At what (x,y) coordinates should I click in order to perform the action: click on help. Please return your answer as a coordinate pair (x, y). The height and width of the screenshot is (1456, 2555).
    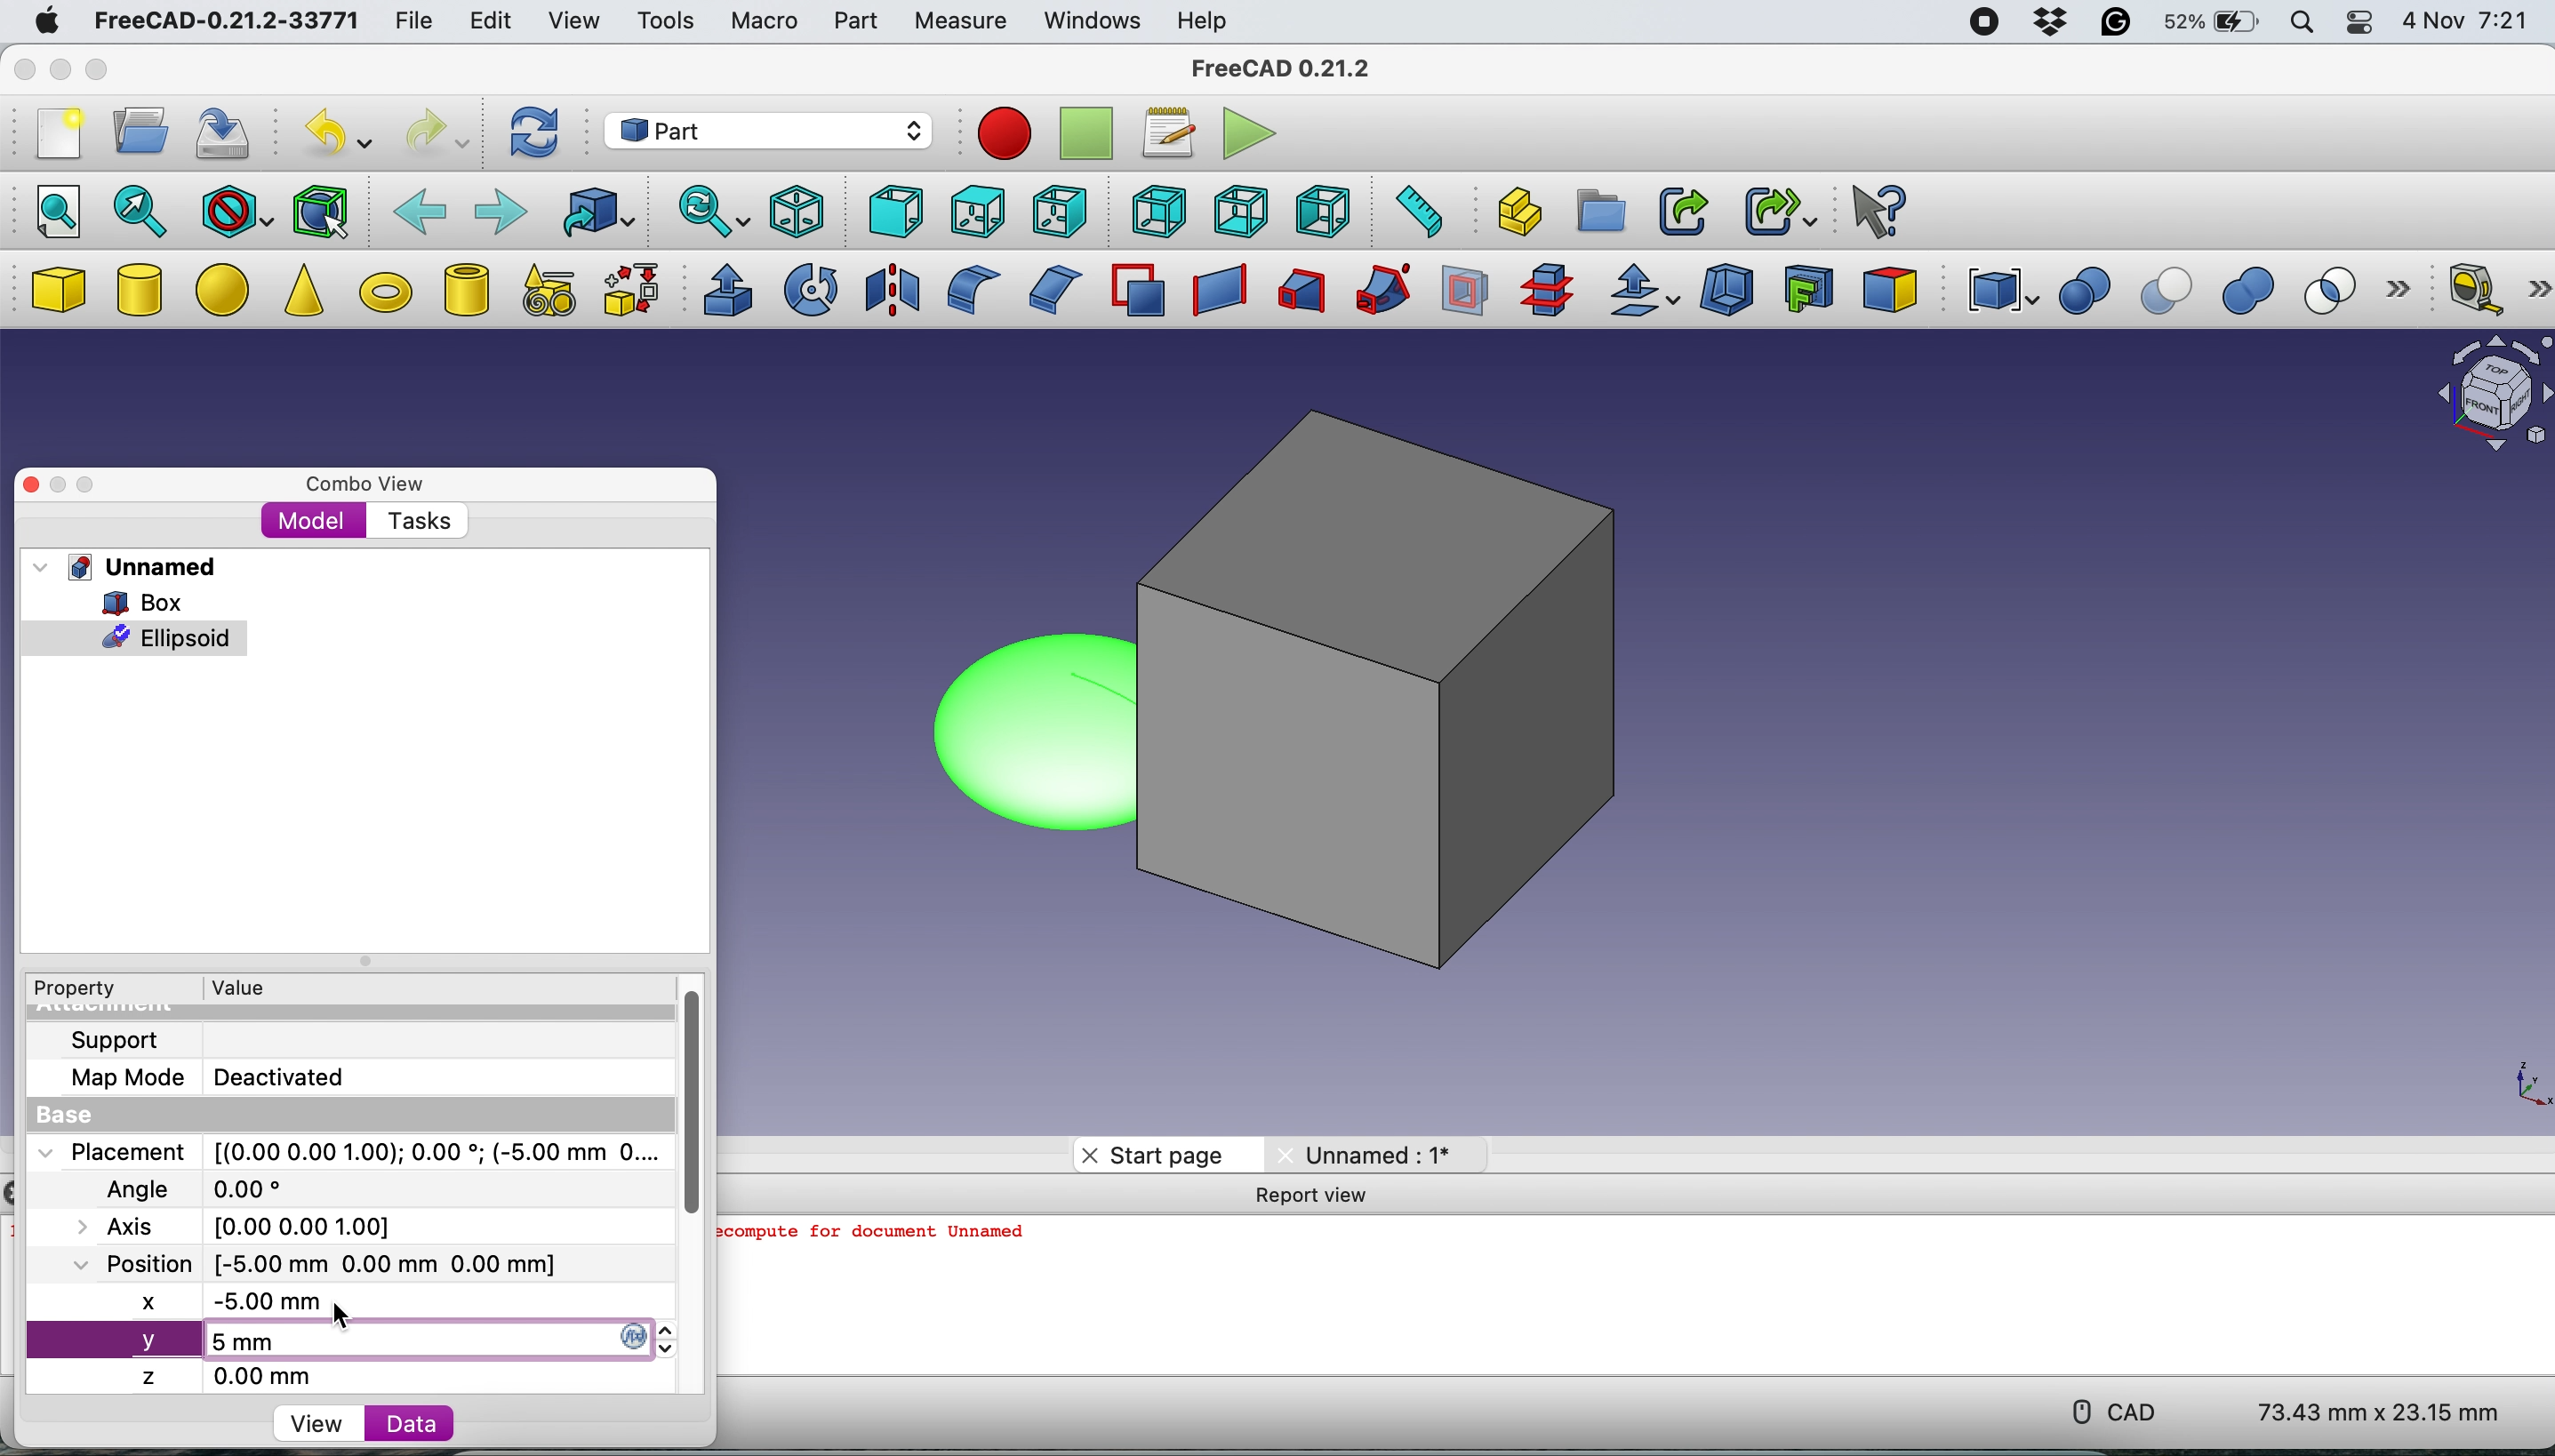
    Looking at the image, I should click on (1199, 20).